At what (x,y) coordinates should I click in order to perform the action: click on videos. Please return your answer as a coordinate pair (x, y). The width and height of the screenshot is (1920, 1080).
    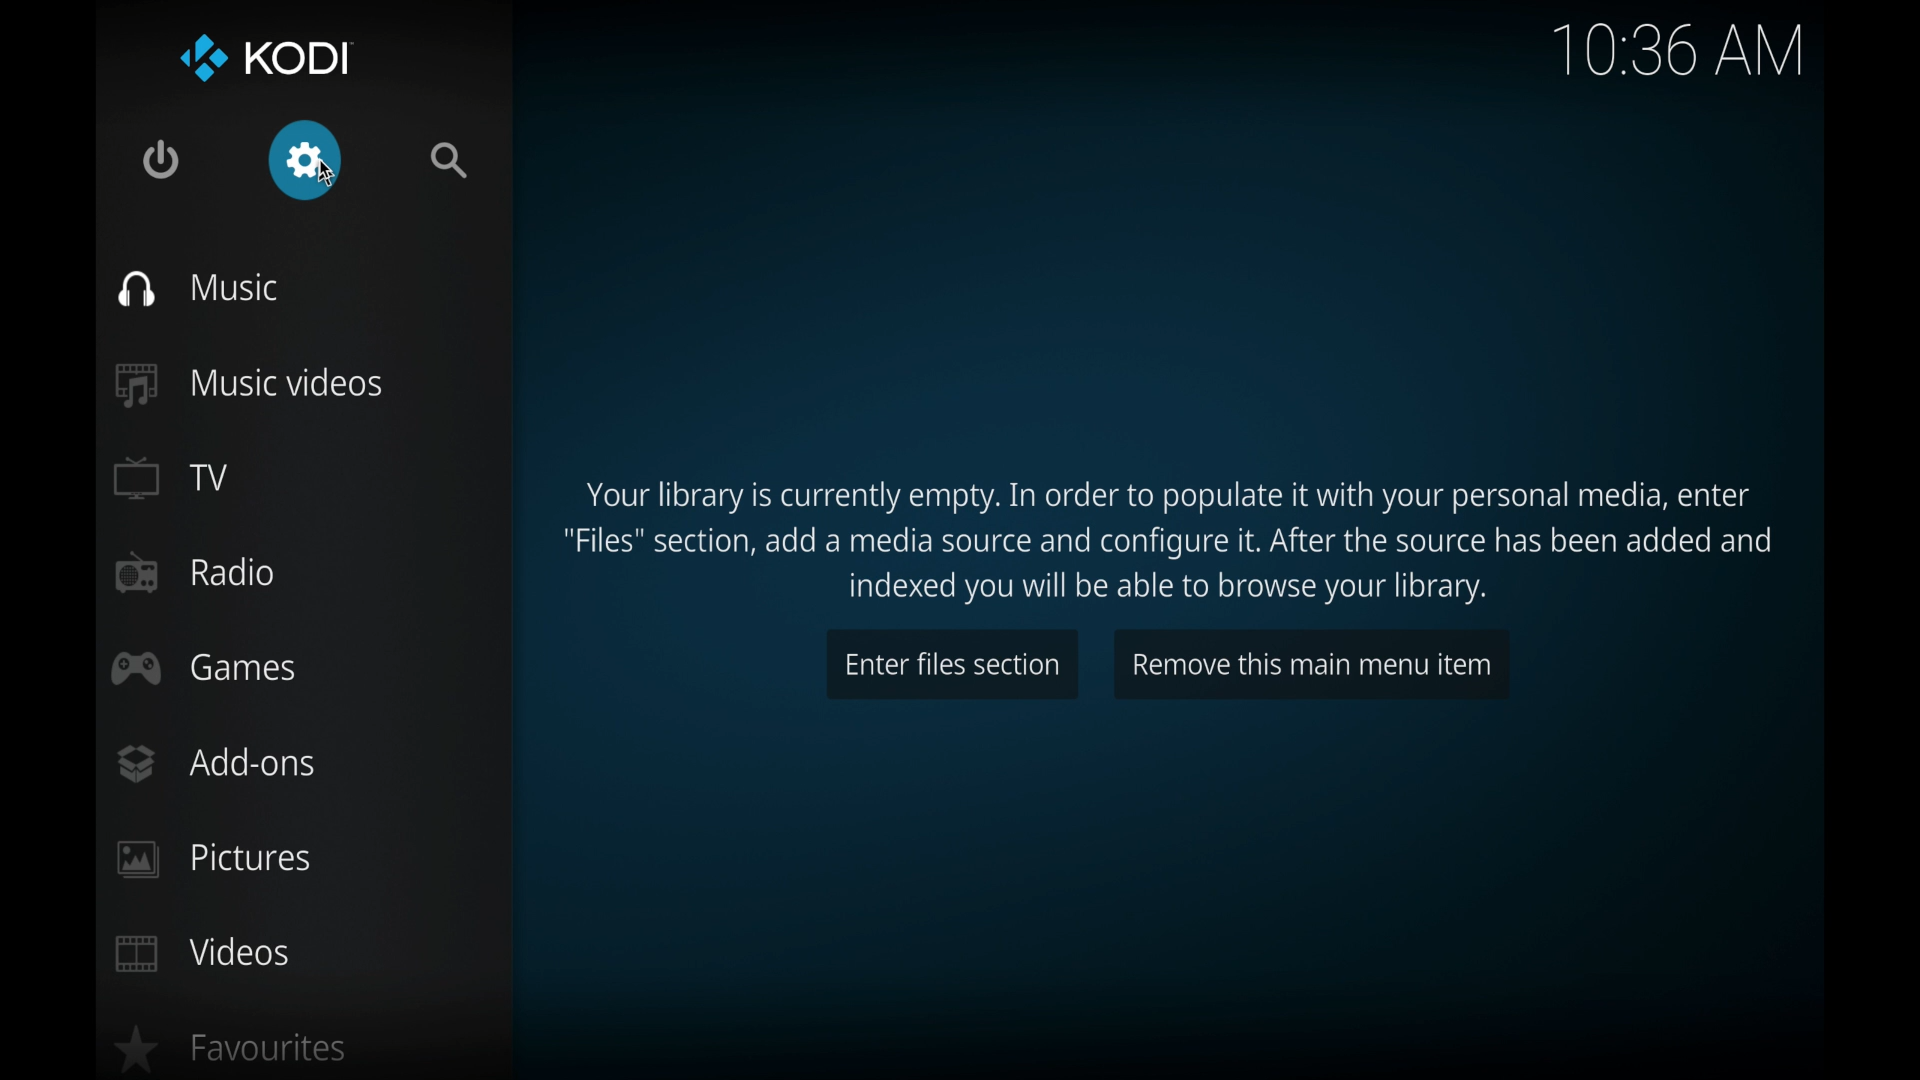
    Looking at the image, I should click on (202, 953).